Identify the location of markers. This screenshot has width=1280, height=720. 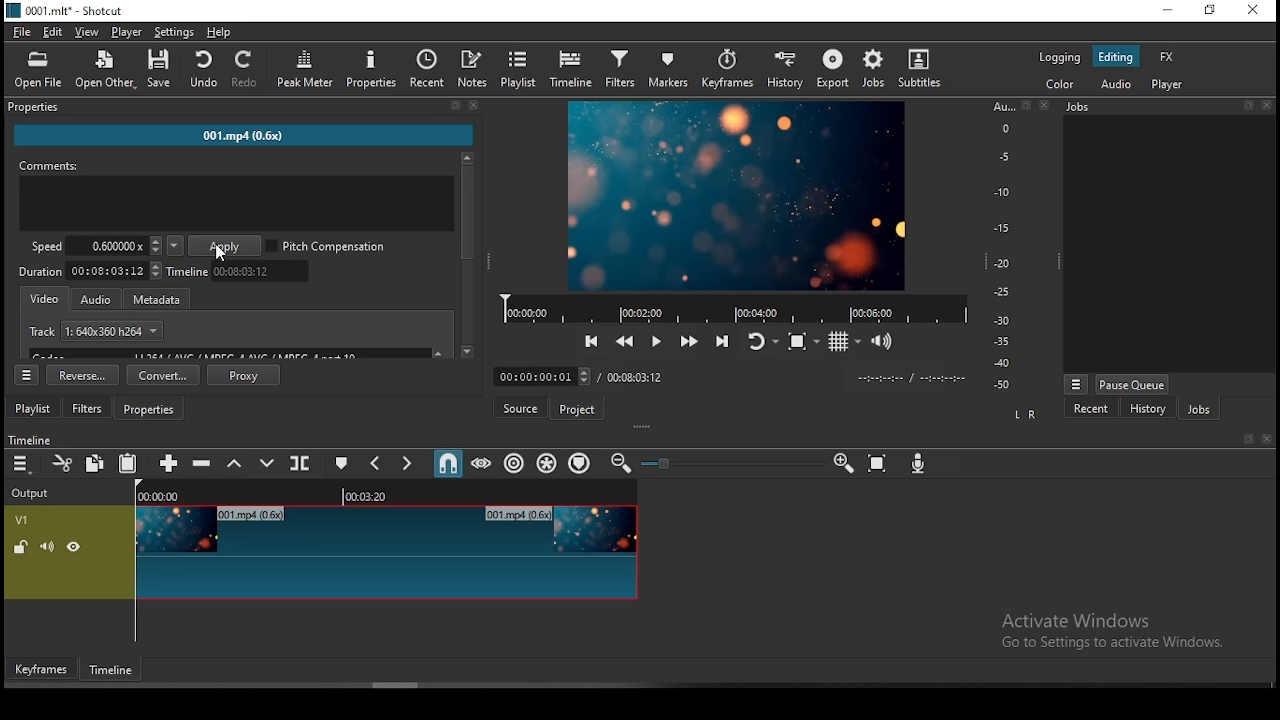
(667, 68).